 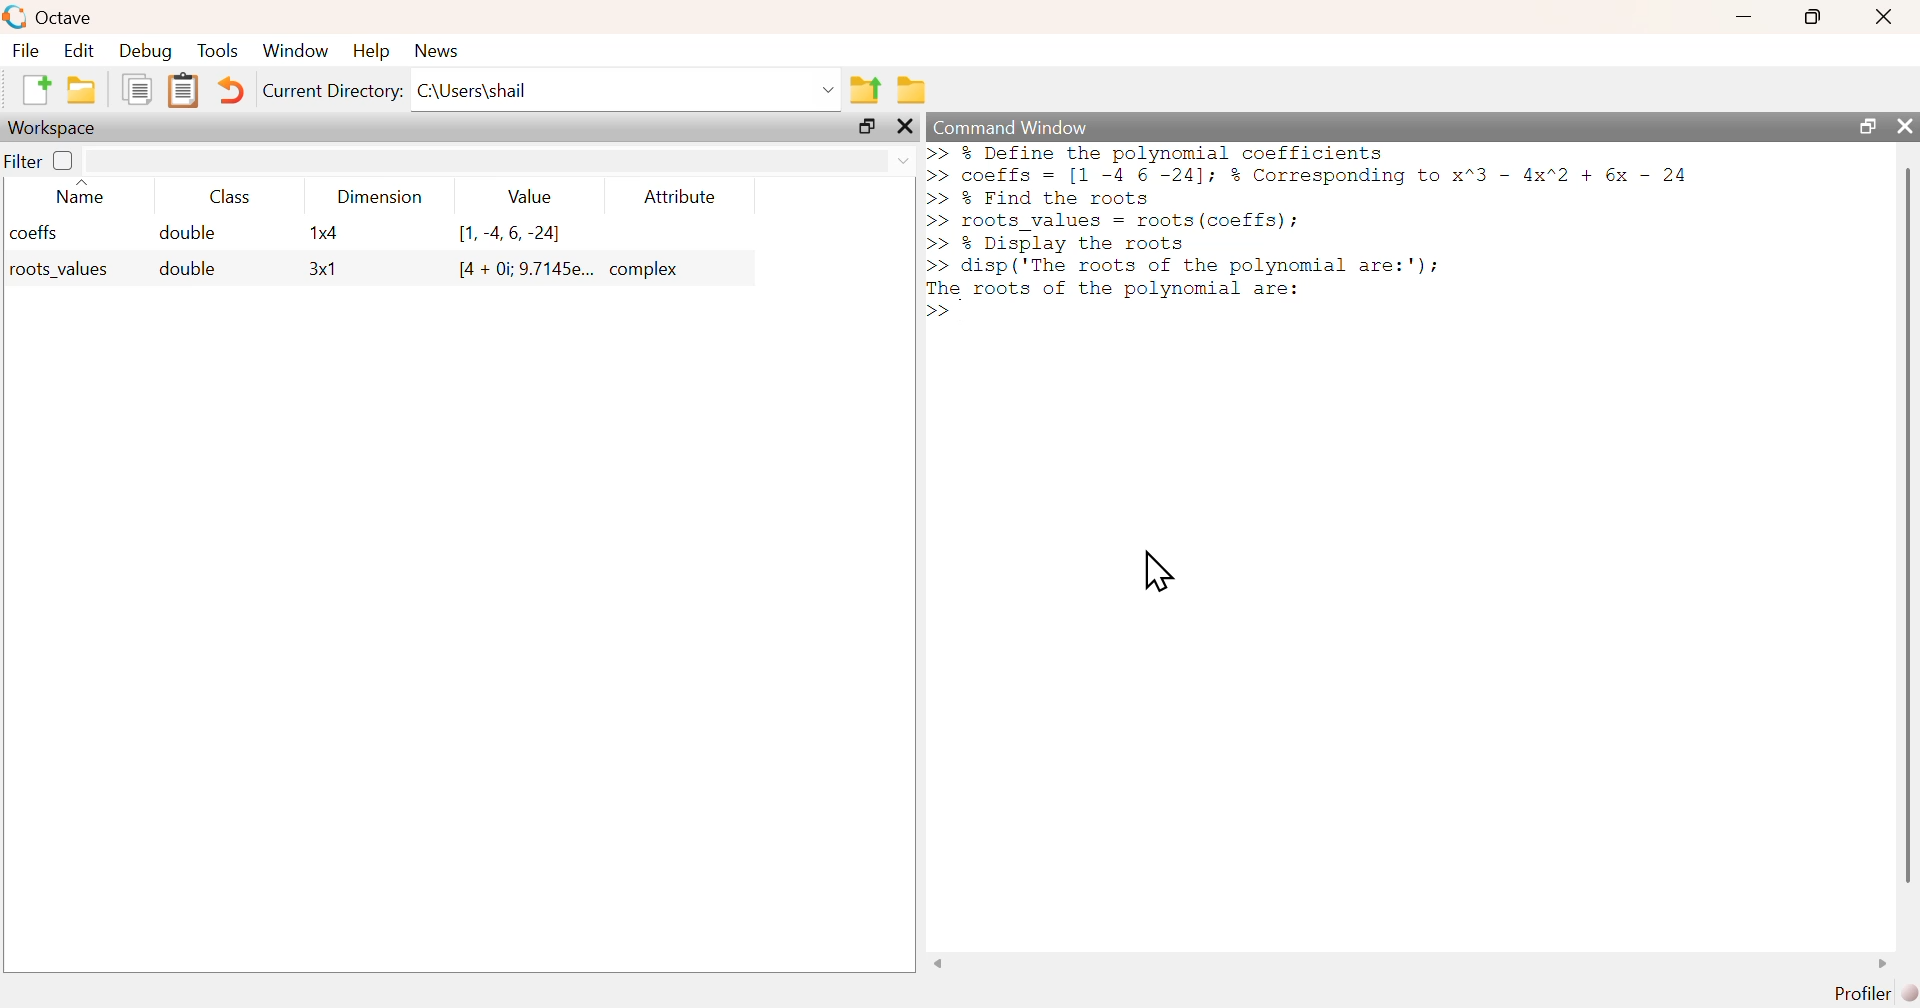 I want to click on minimize, so click(x=1745, y=17).